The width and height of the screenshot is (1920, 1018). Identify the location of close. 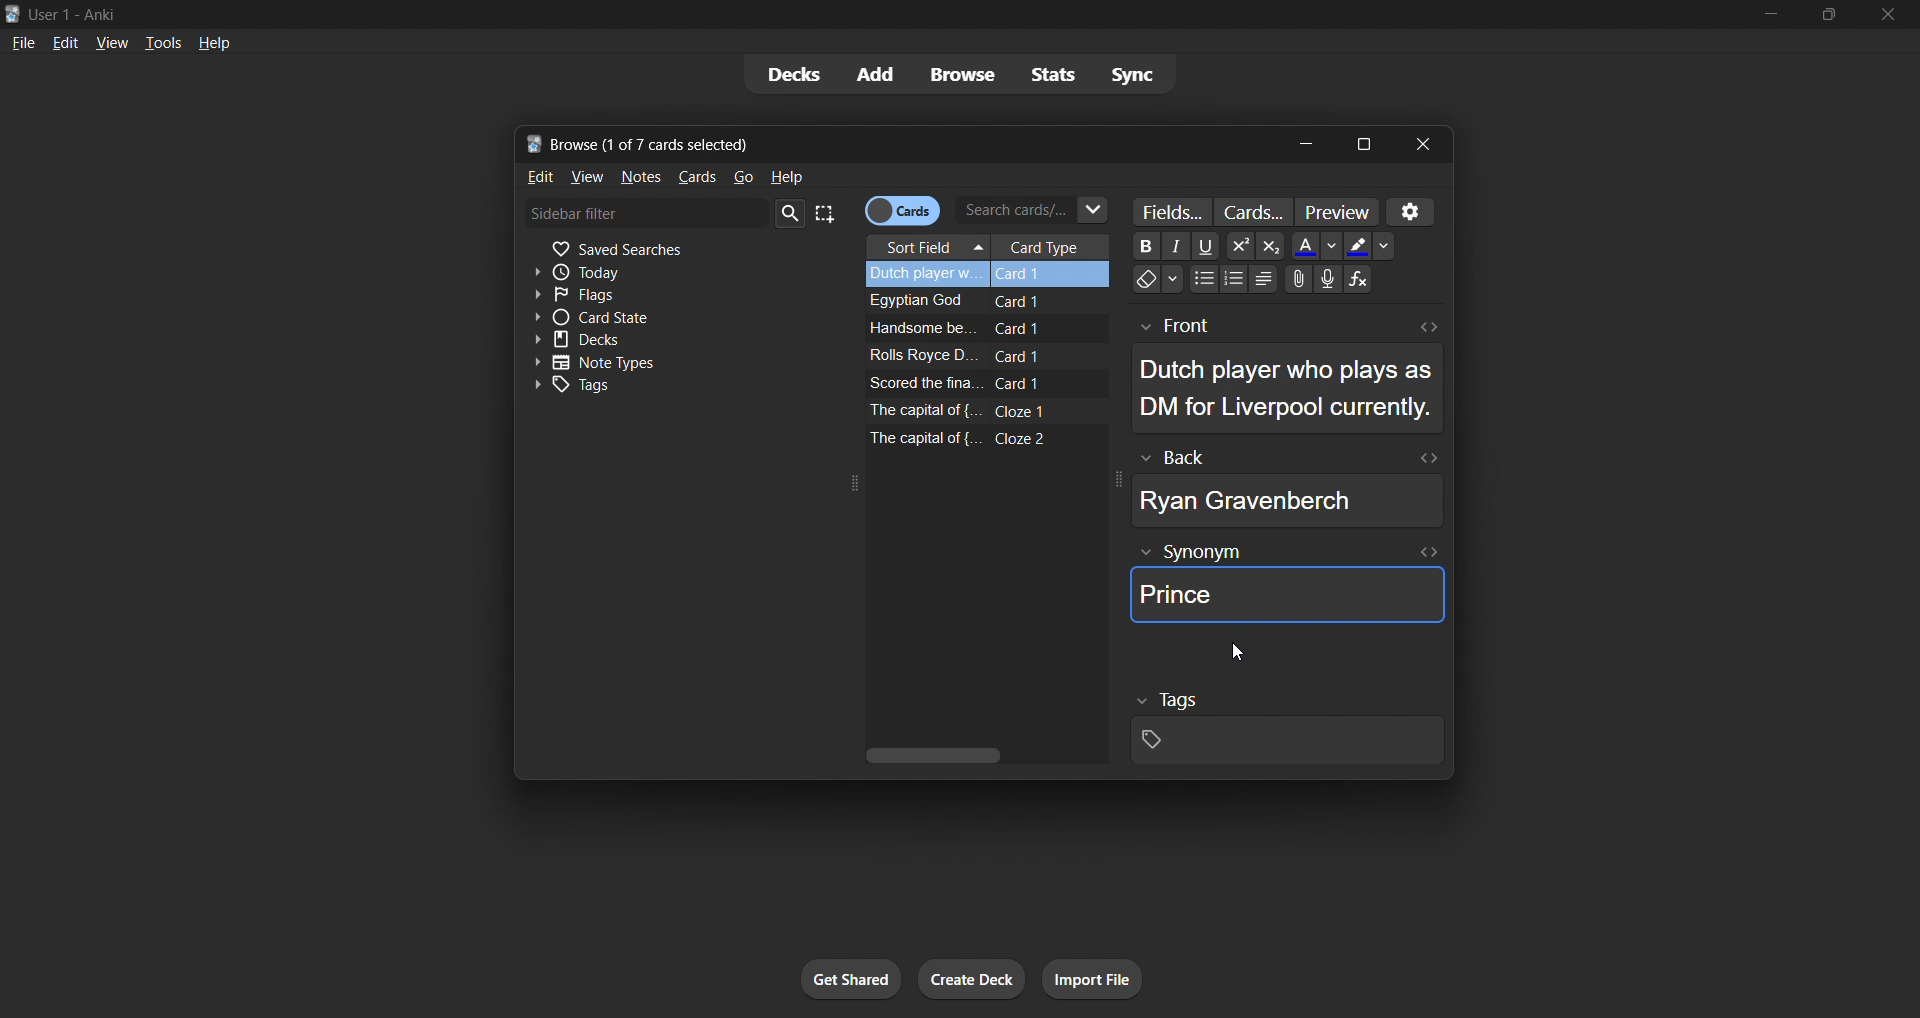
(1885, 15).